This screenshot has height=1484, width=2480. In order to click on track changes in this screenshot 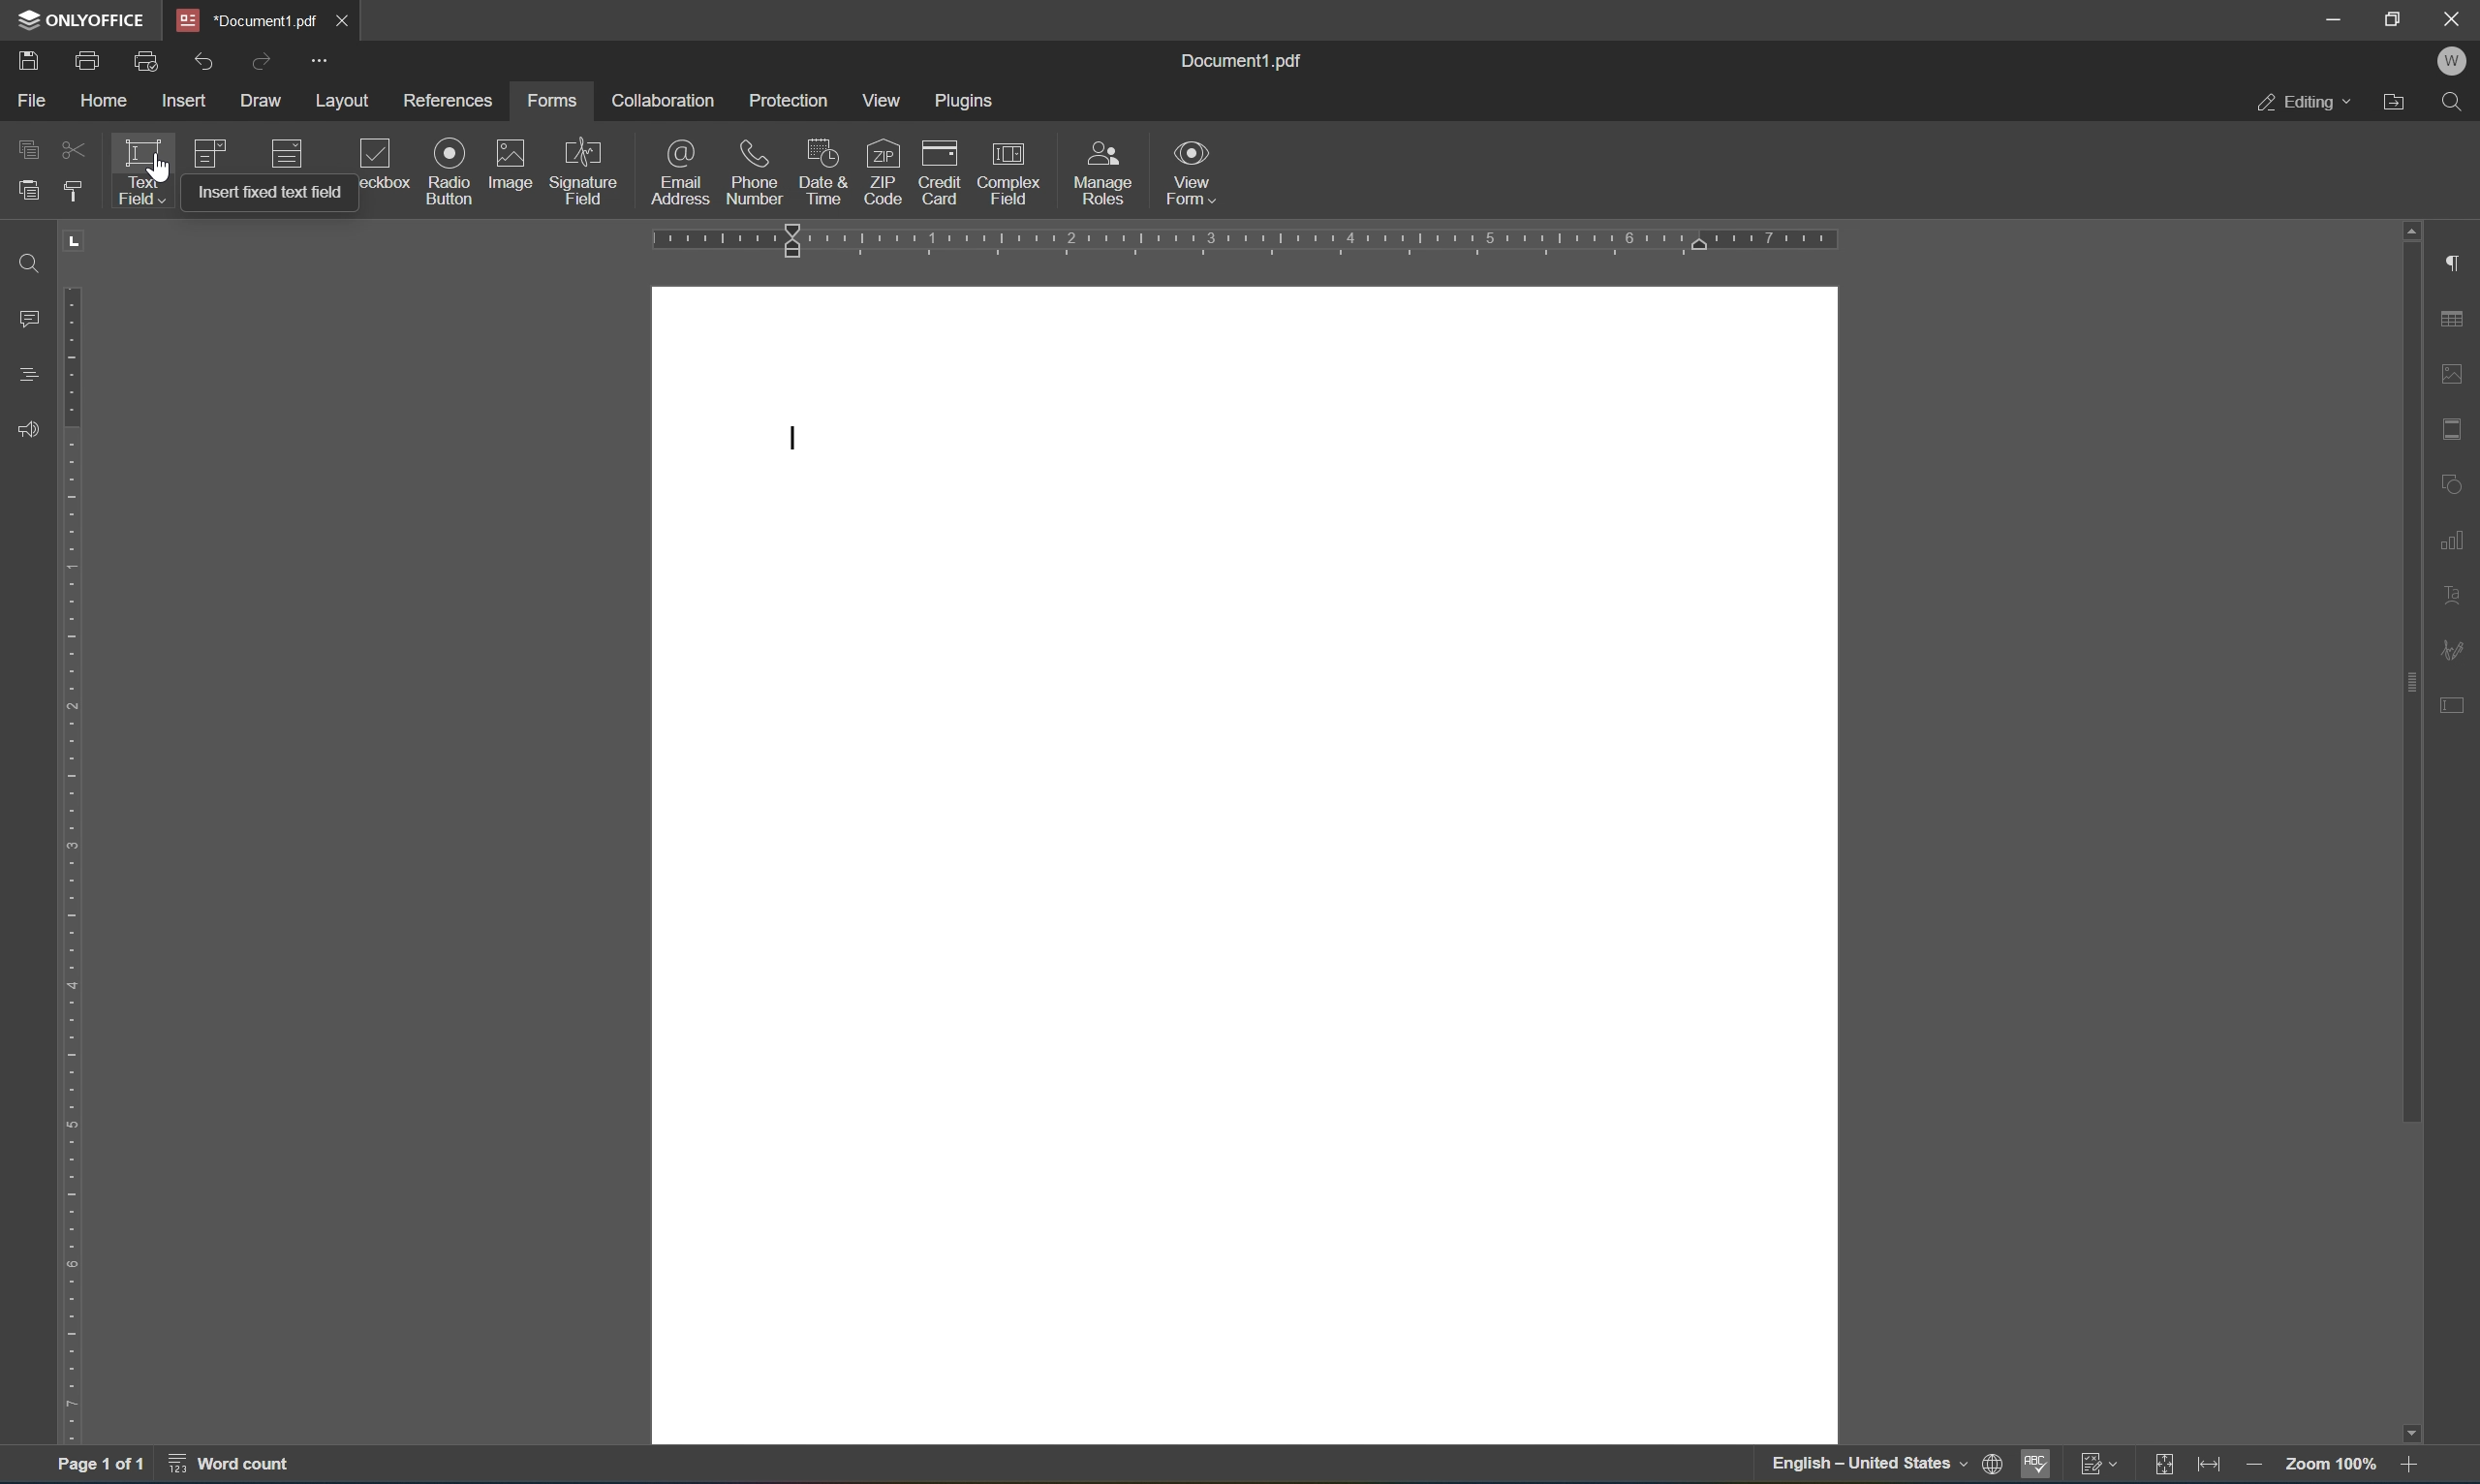, I will do `click(2096, 1466)`.